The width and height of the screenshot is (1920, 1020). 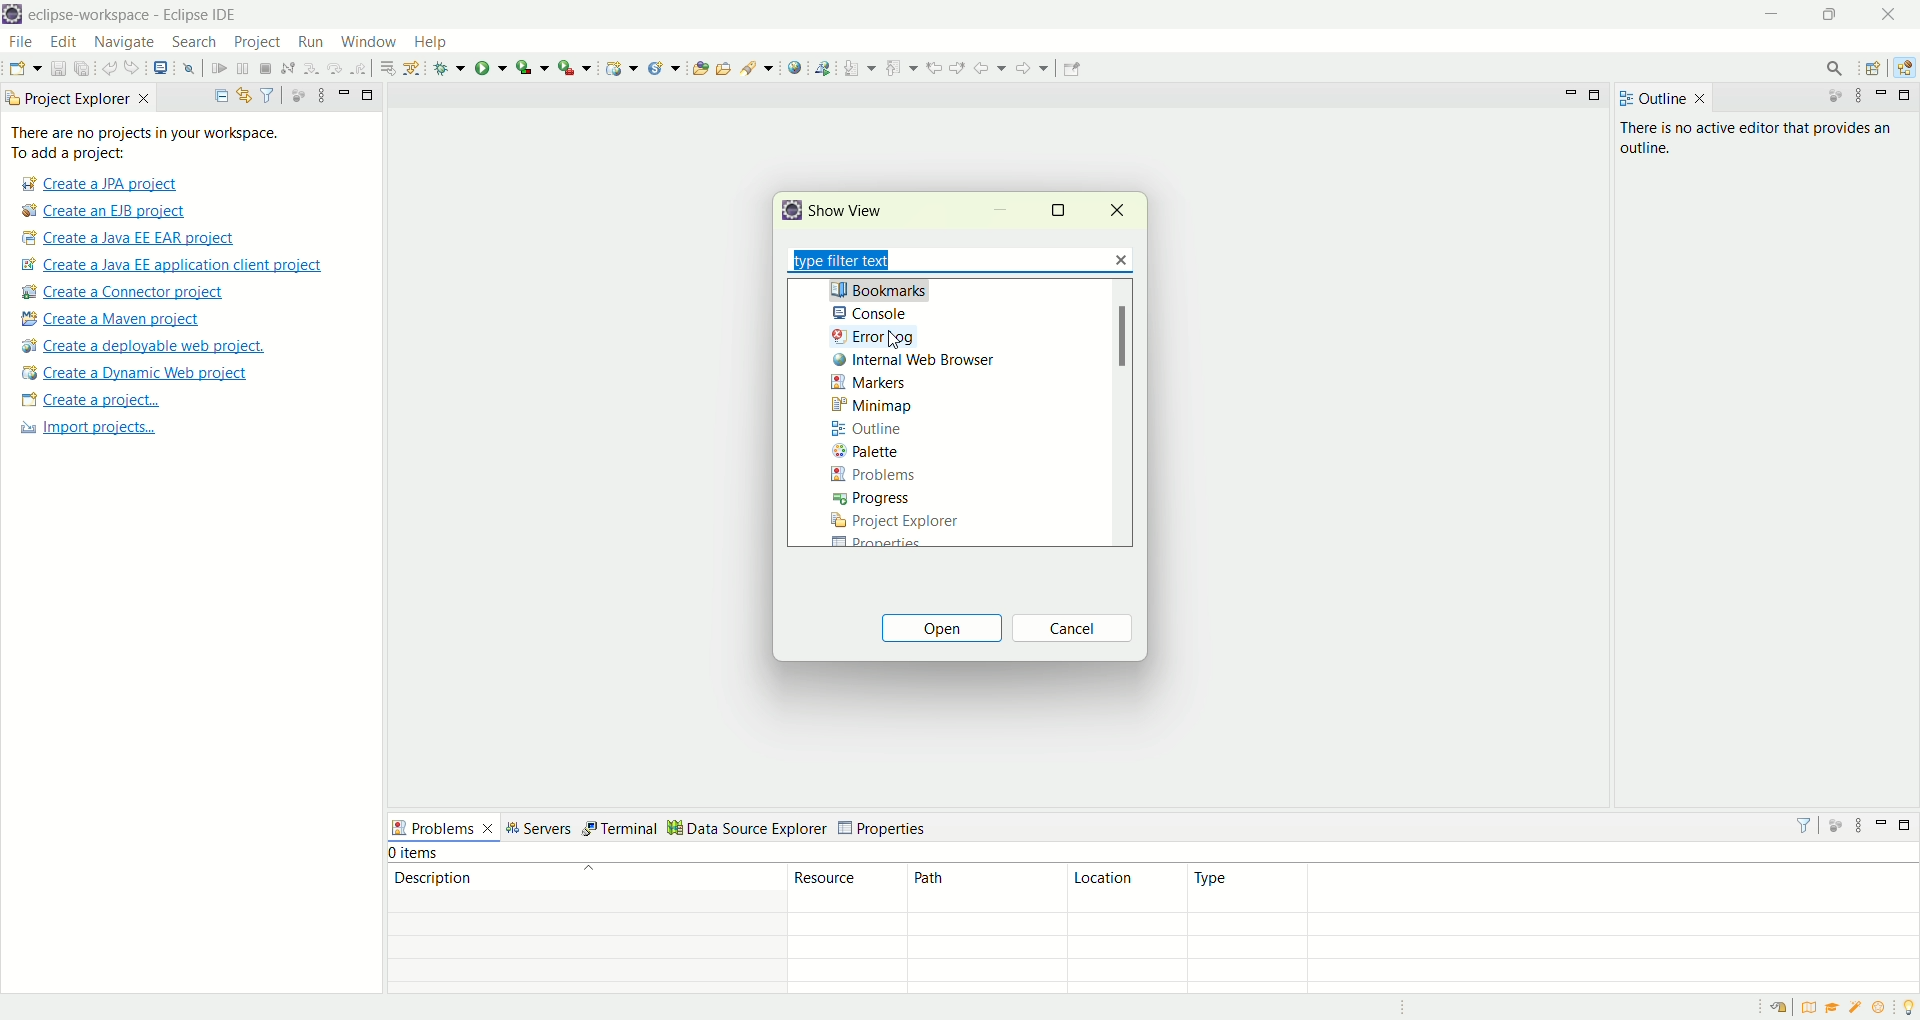 I want to click on outline, so click(x=871, y=432).